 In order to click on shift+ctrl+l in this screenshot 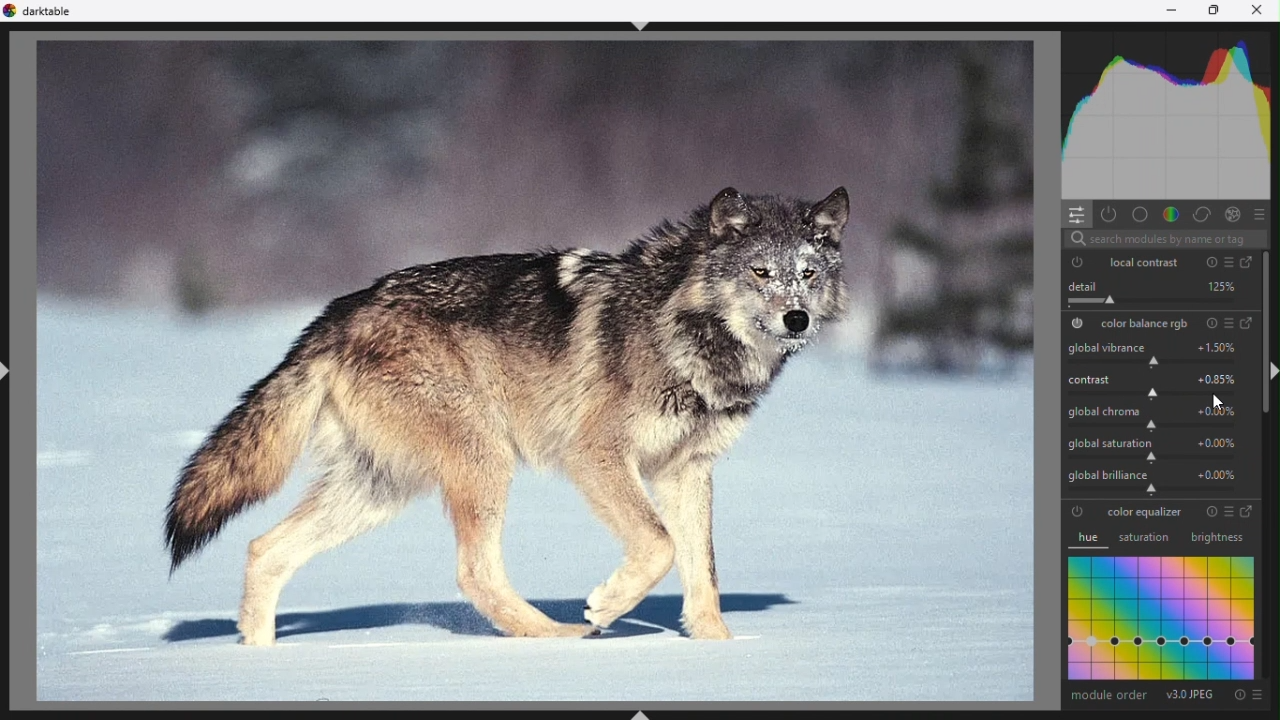, I will do `click(11, 368)`.